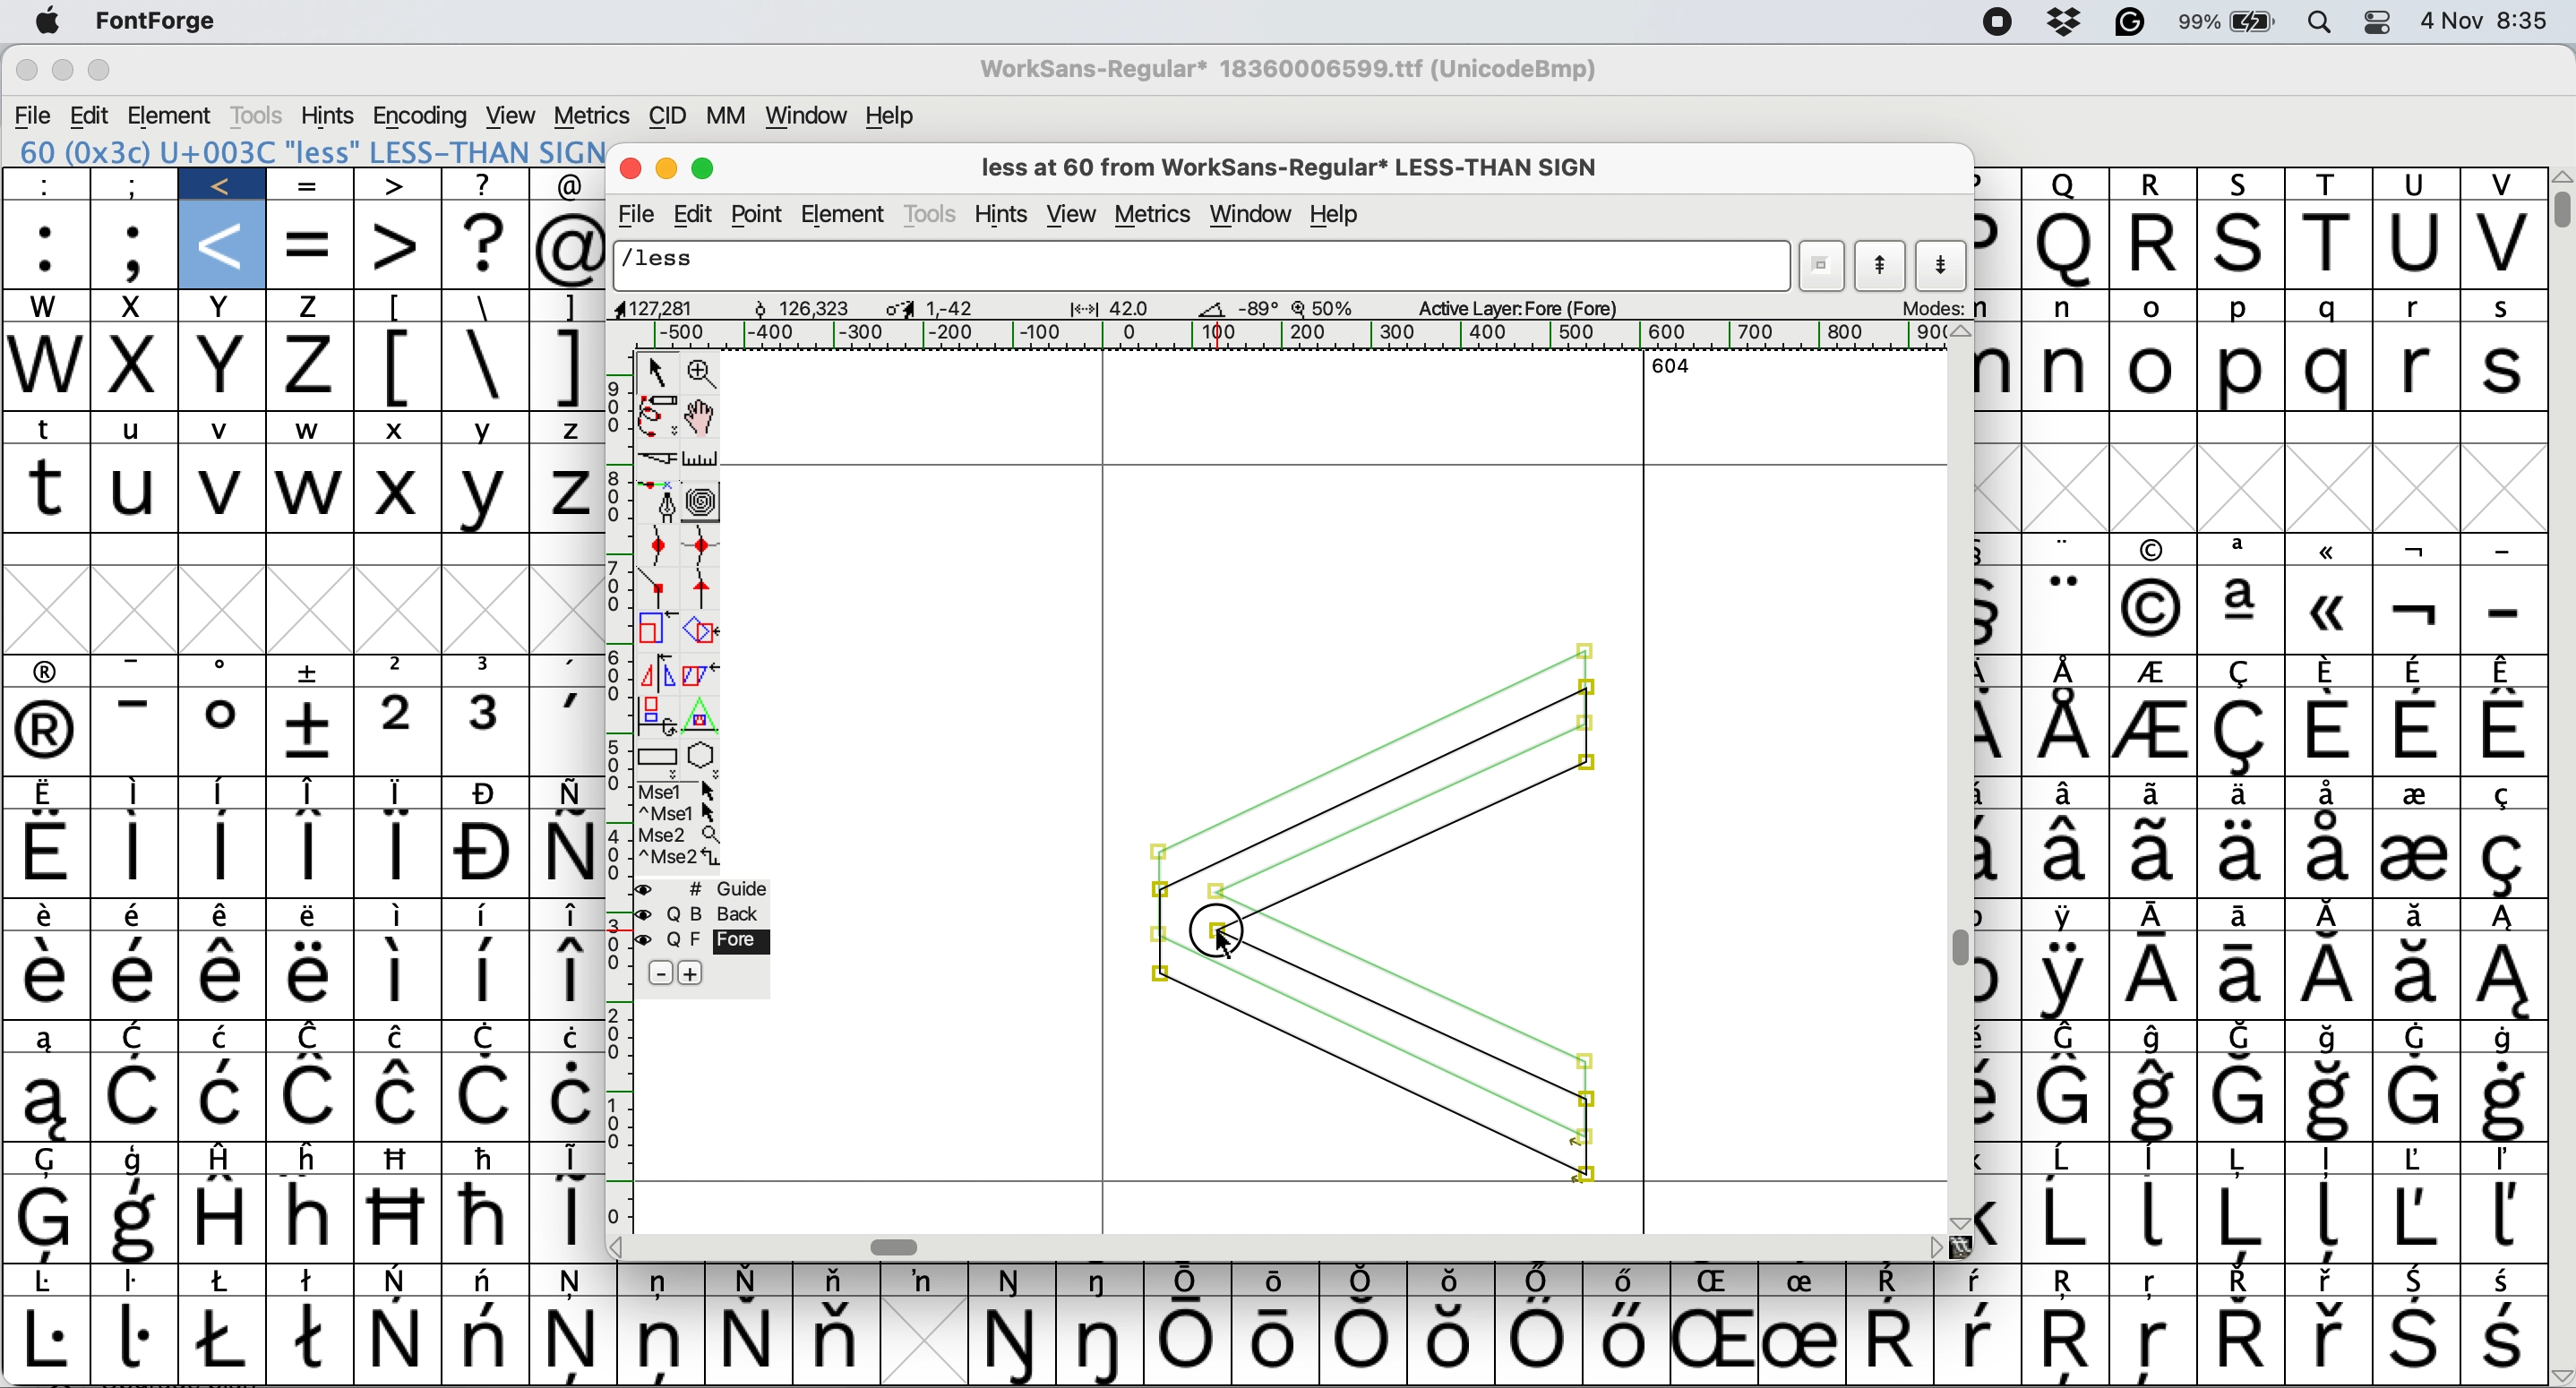  What do you see at coordinates (577, 1282) in the screenshot?
I see `Symbol` at bounding box center [577, 1282].